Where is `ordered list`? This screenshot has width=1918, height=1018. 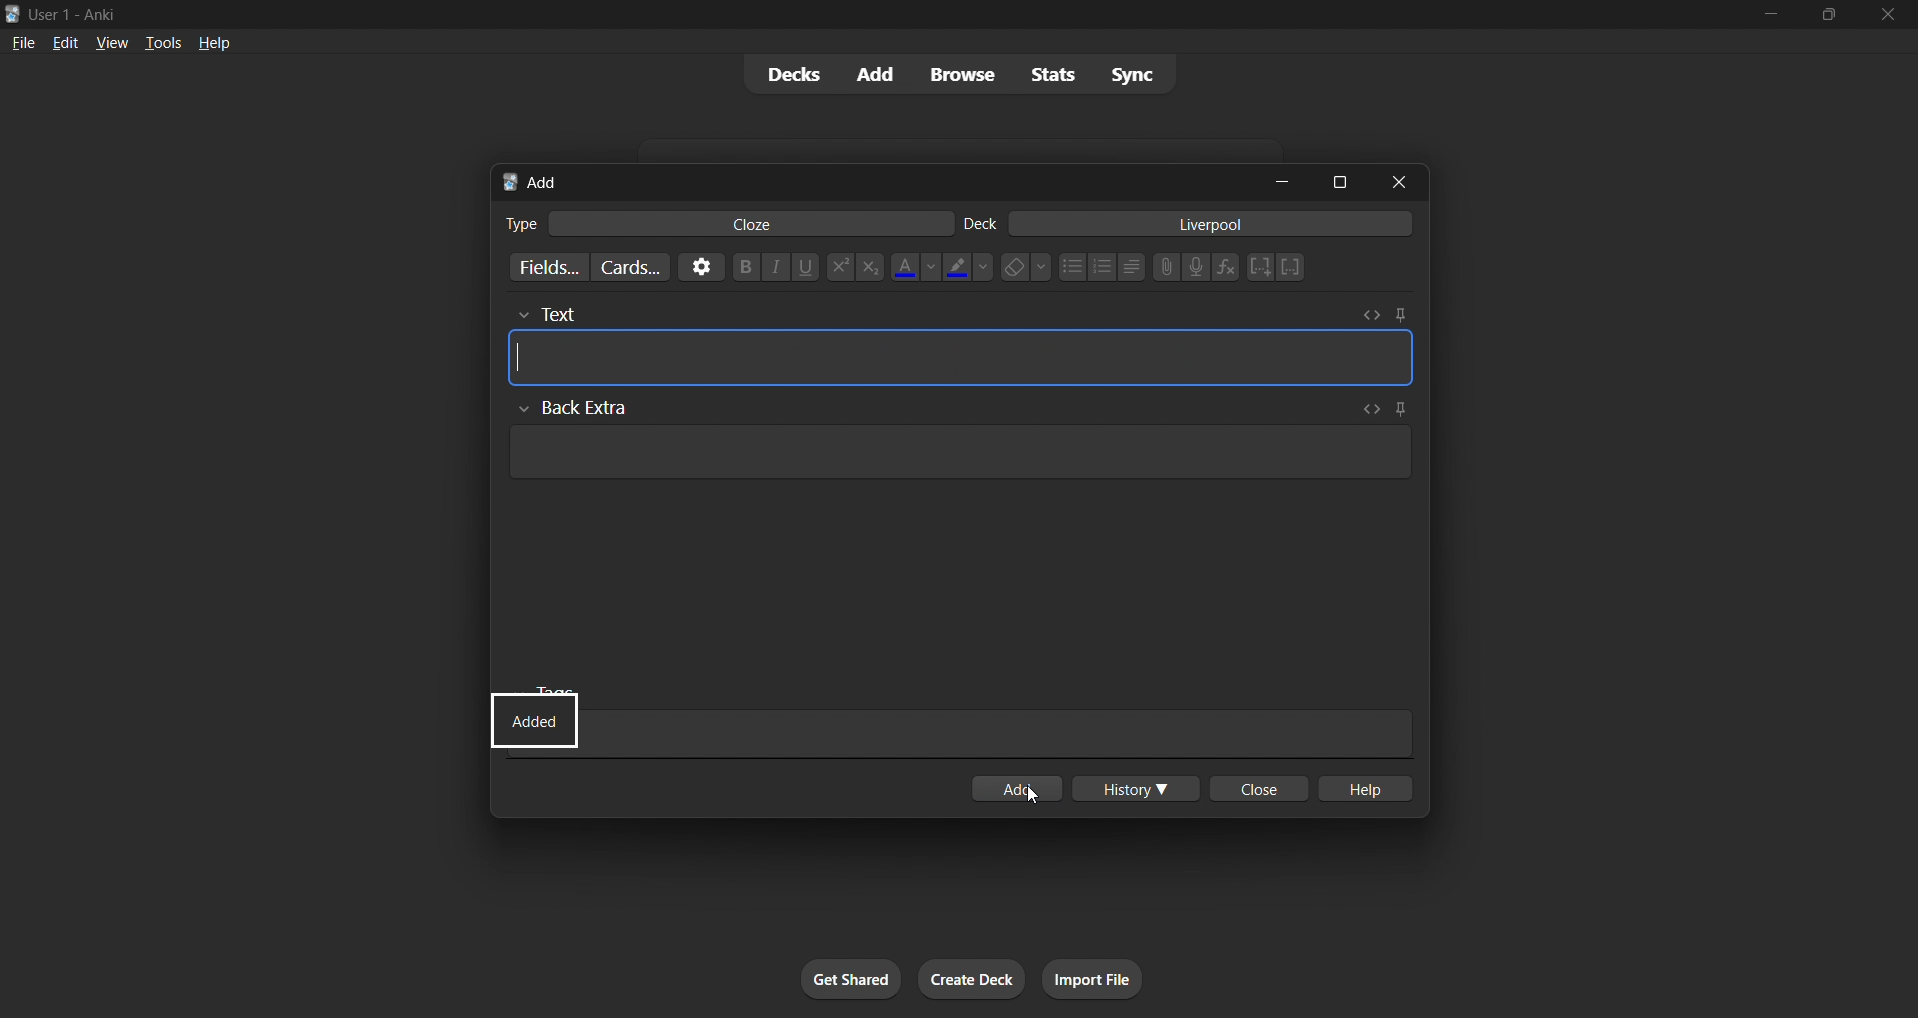
ordered list is located at coordinates (1109, 268).